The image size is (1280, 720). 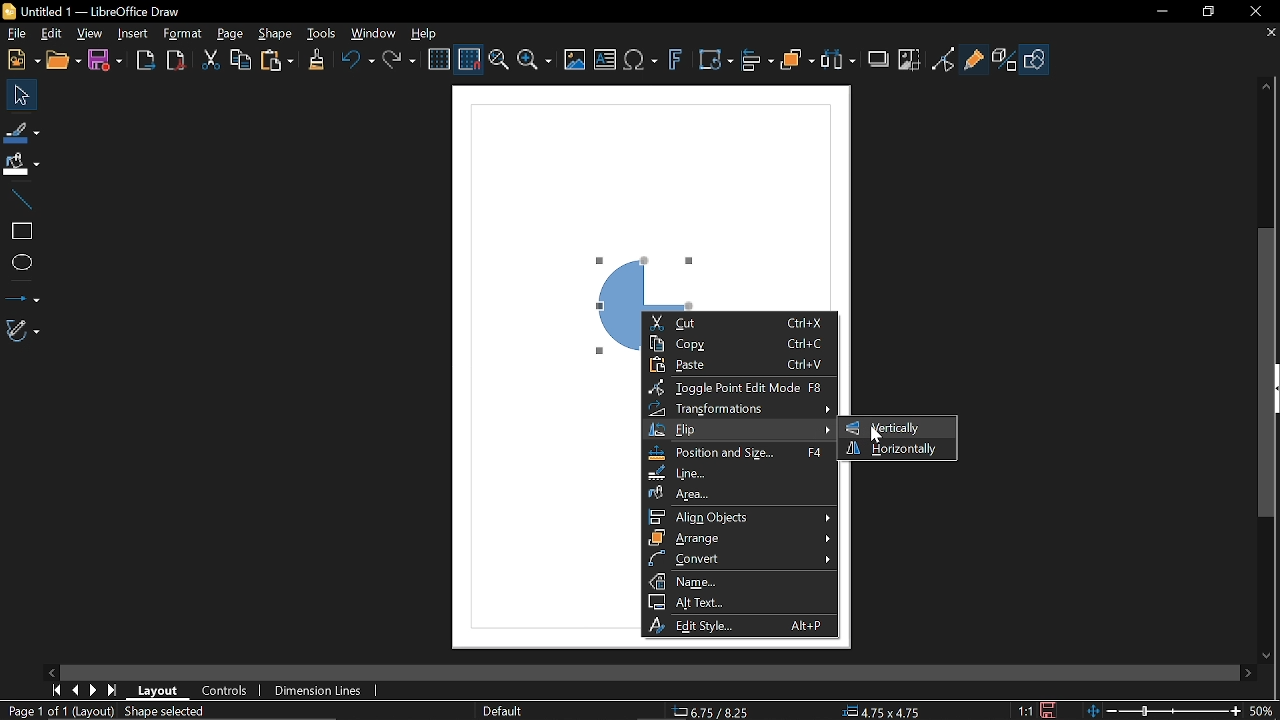 I want to click on Close, so click(x=1251, y=11).